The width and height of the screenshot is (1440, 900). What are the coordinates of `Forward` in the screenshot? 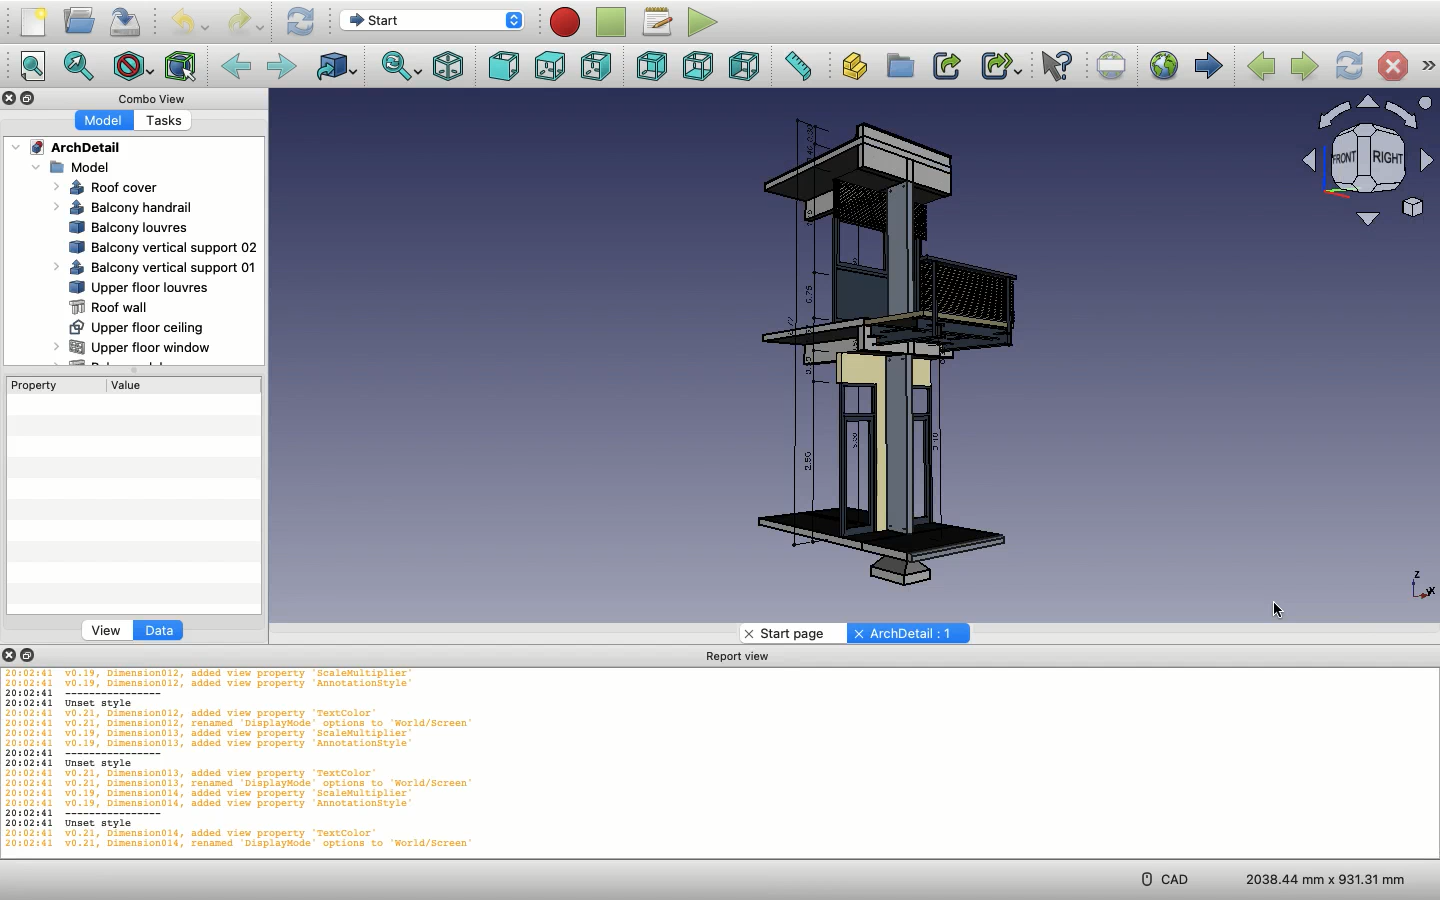 It's located at (280, 65).